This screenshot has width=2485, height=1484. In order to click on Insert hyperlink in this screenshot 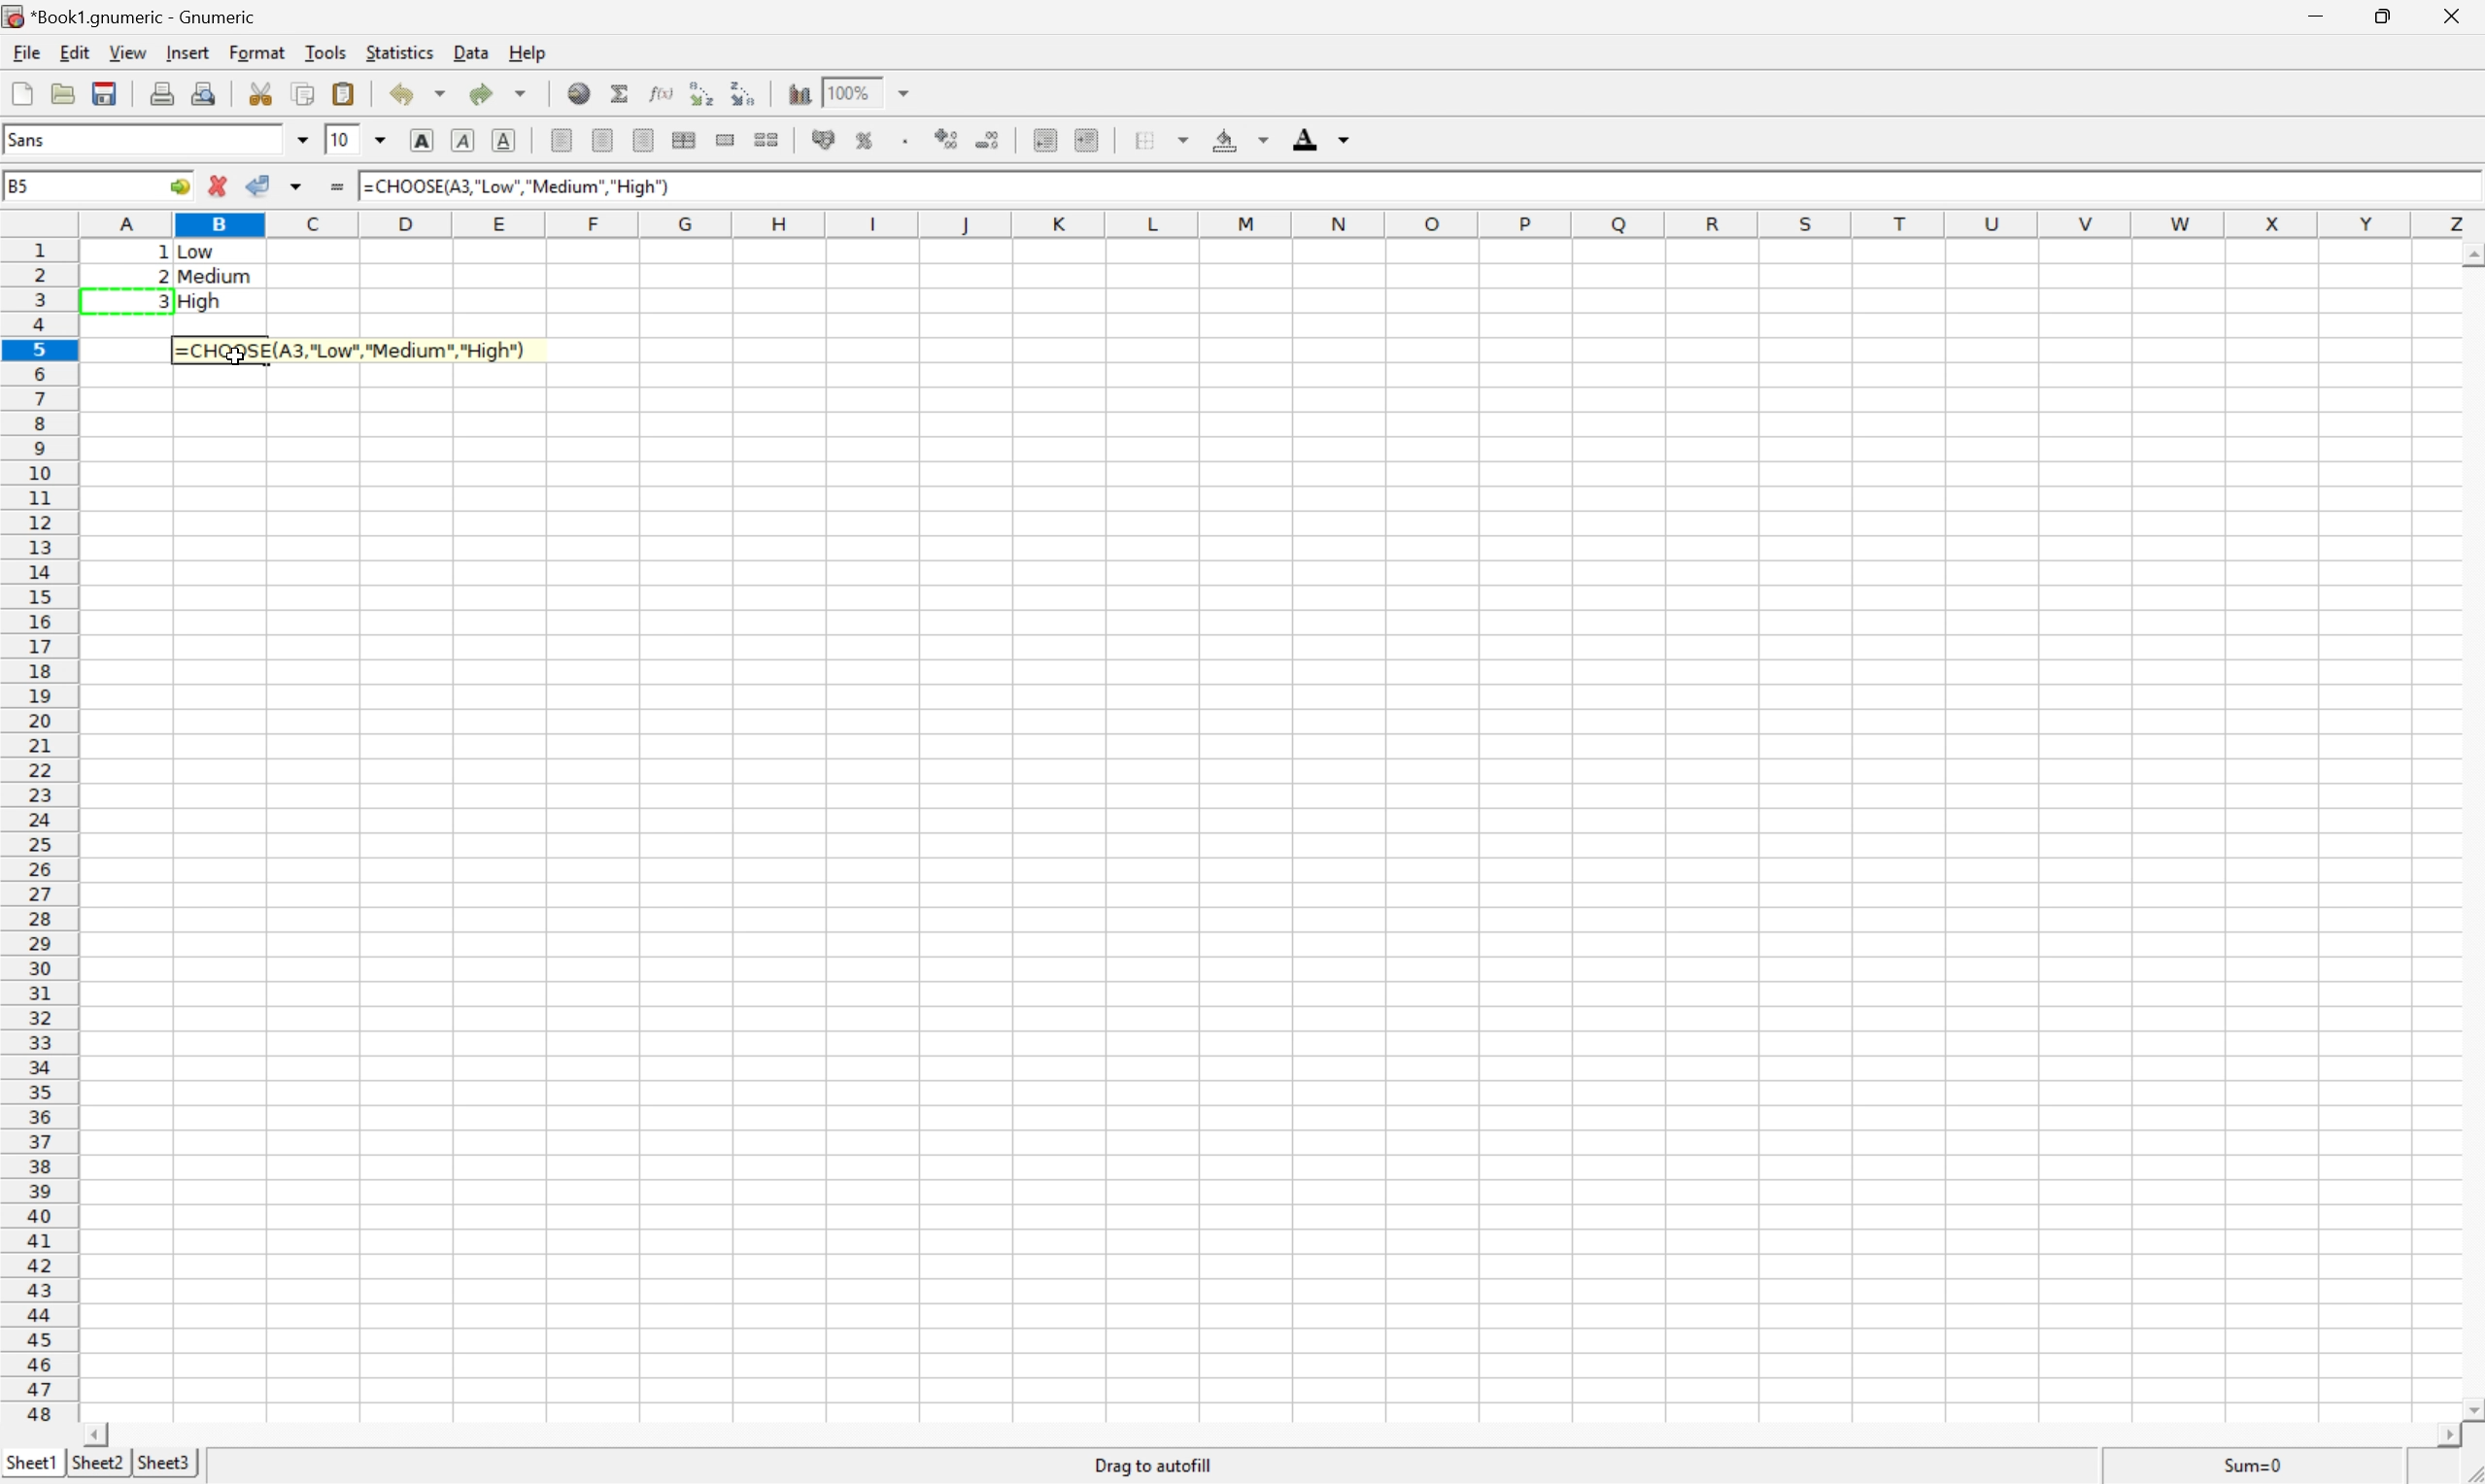, I will do `click(580, 92)`.